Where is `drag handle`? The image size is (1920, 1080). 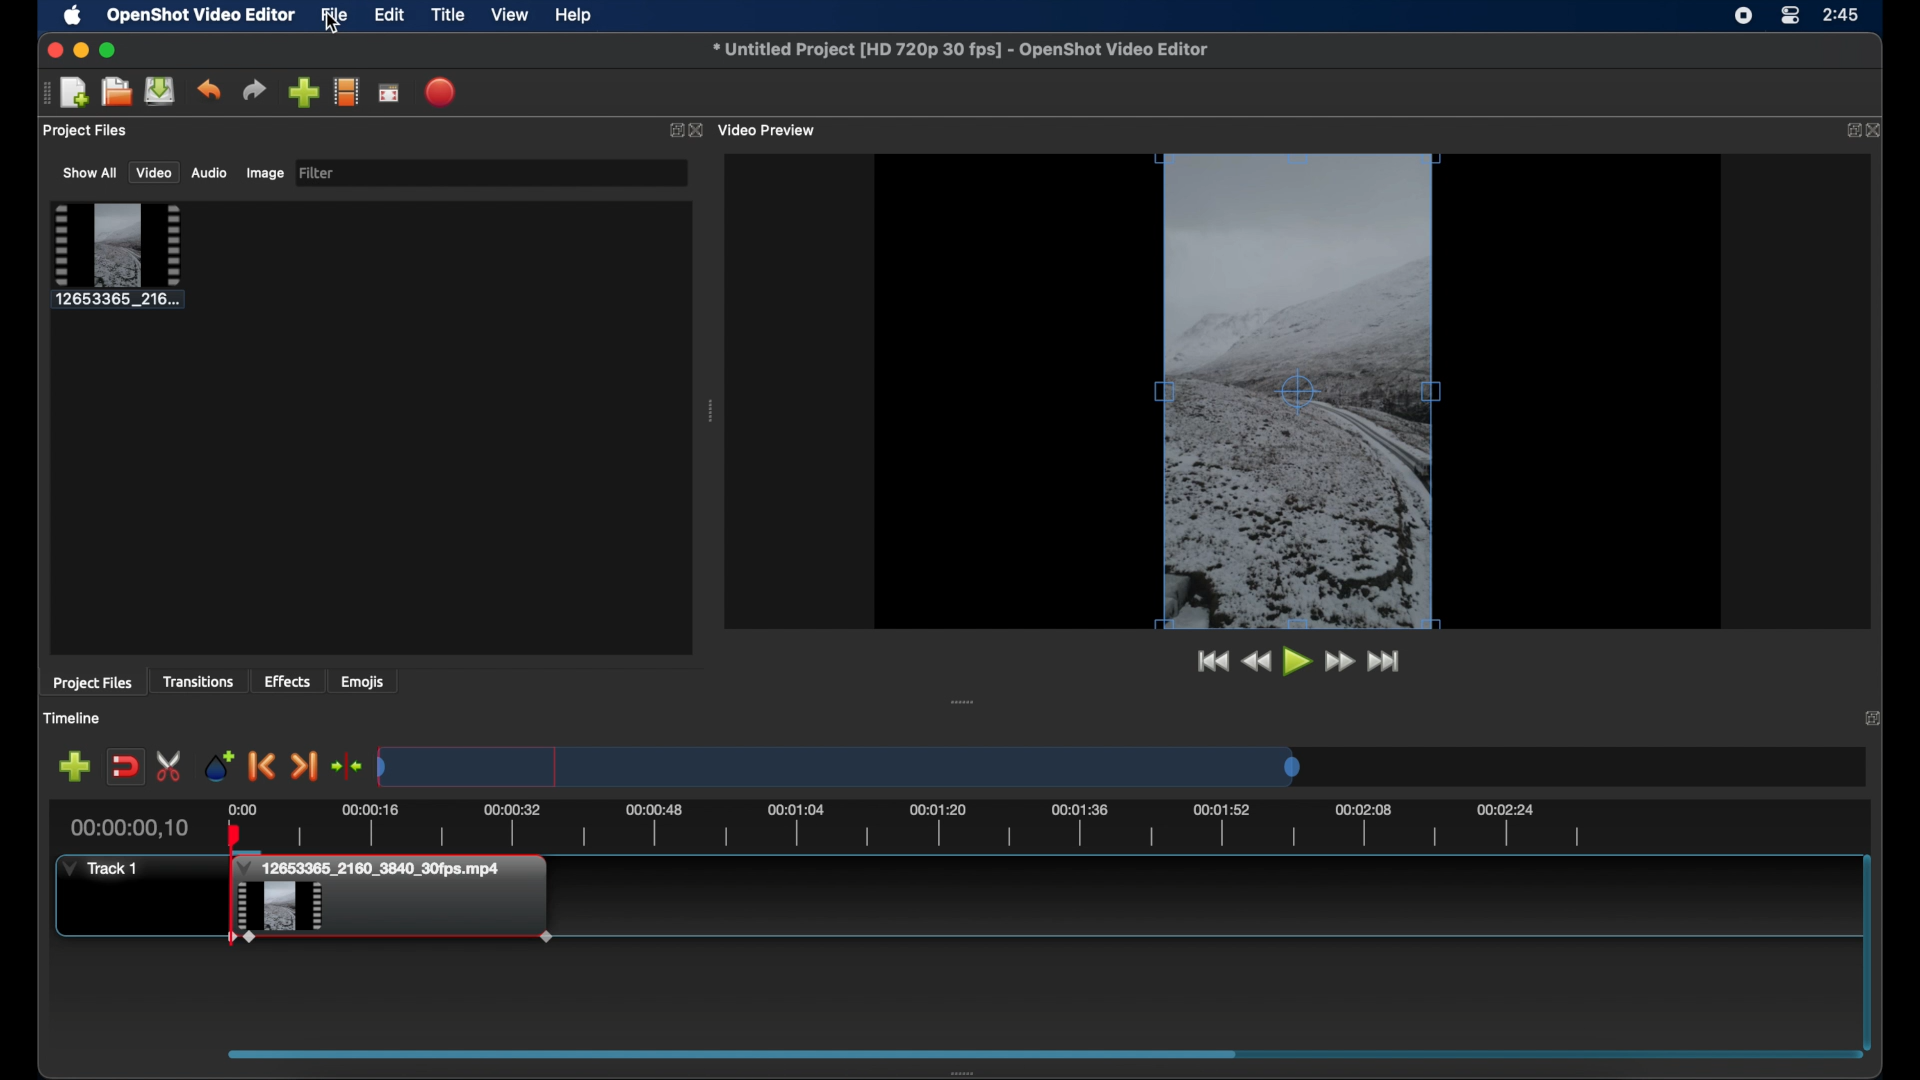 drag handle is located at coordinates (963, 701).